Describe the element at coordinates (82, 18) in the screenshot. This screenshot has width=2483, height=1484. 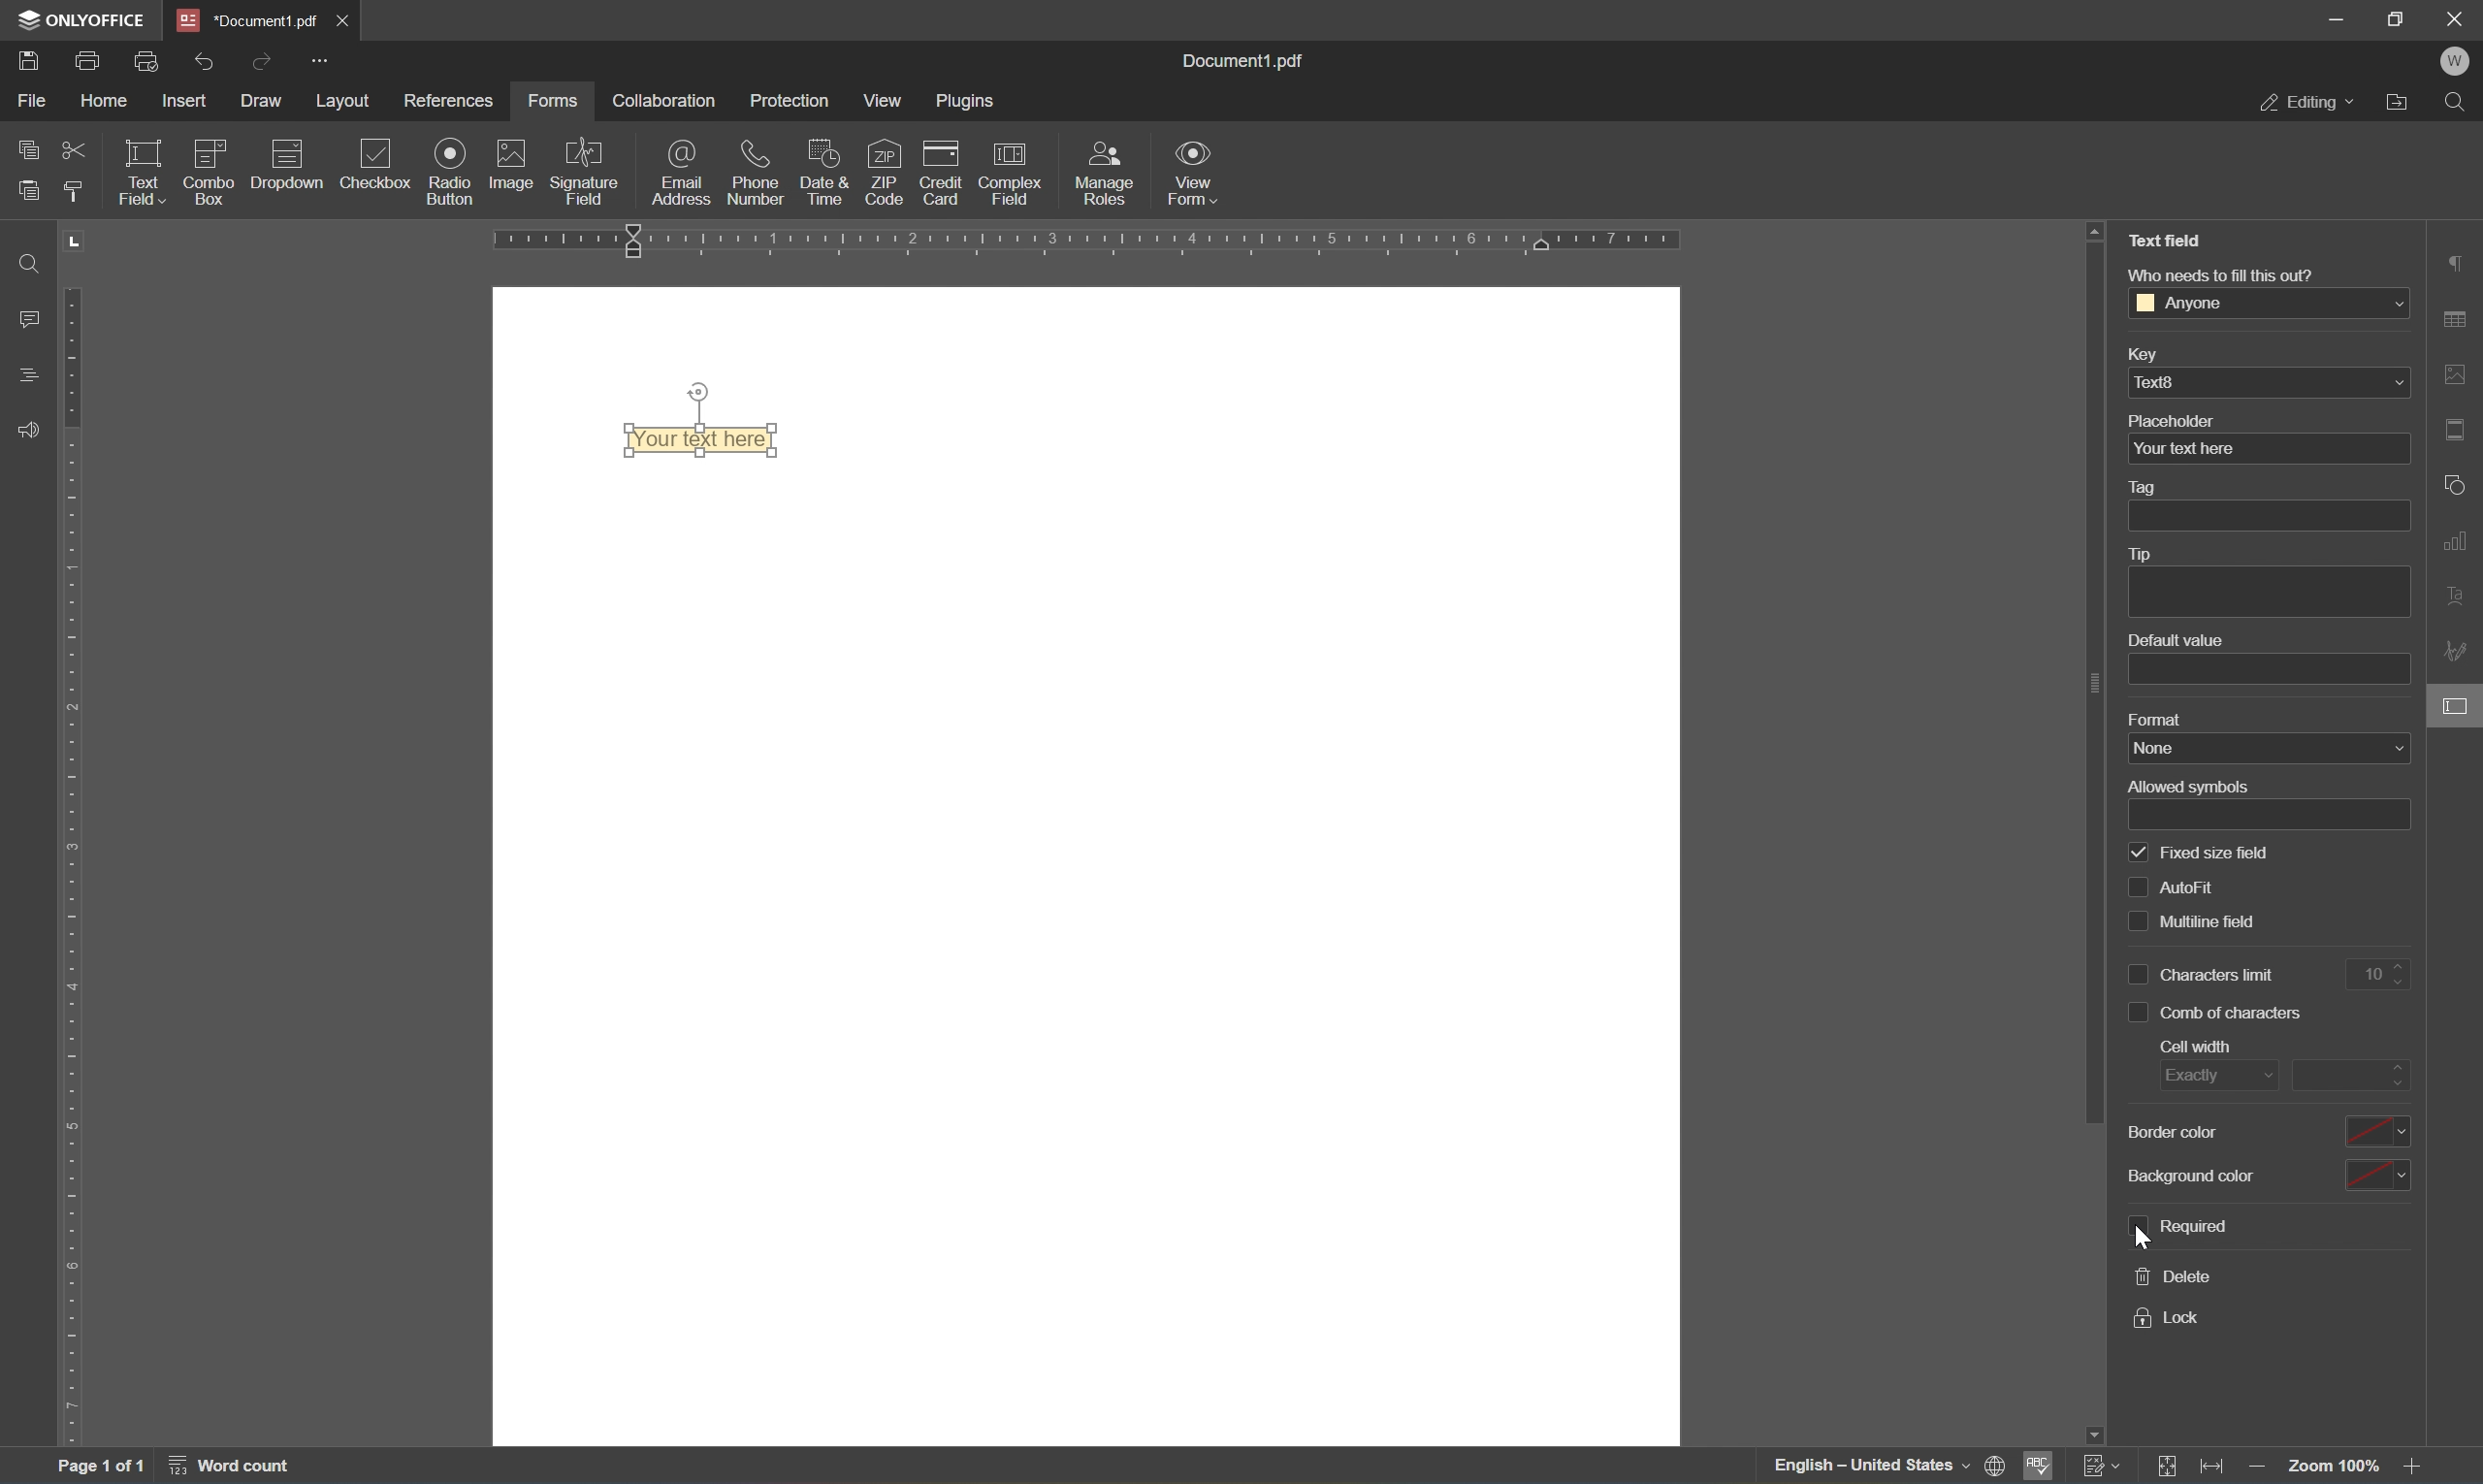
I see `ONLYOFFICE` at that location.